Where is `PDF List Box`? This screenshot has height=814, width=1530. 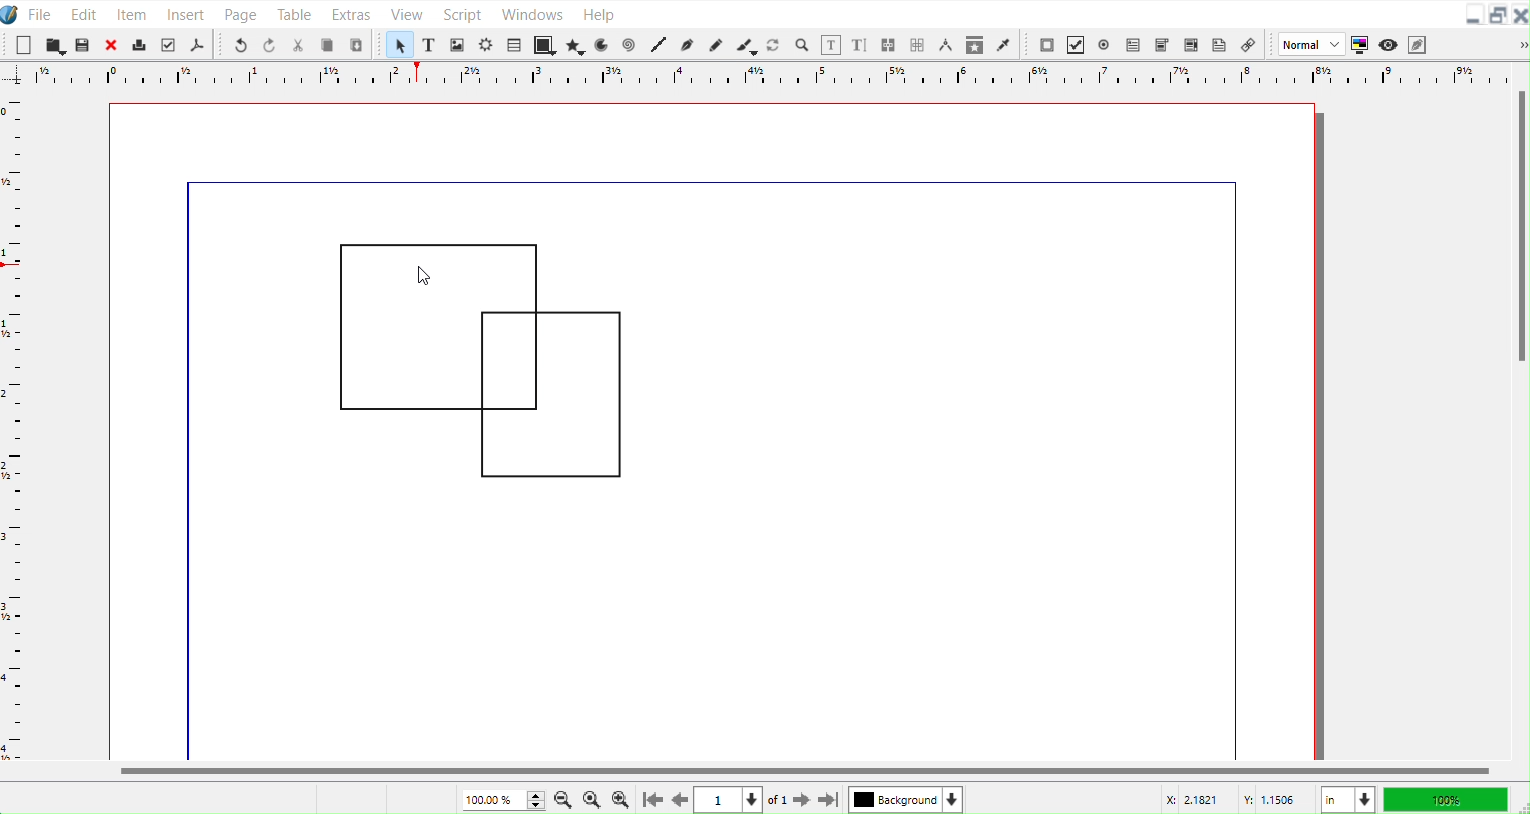 PDF List Box is located at coordinates (1190, 43).